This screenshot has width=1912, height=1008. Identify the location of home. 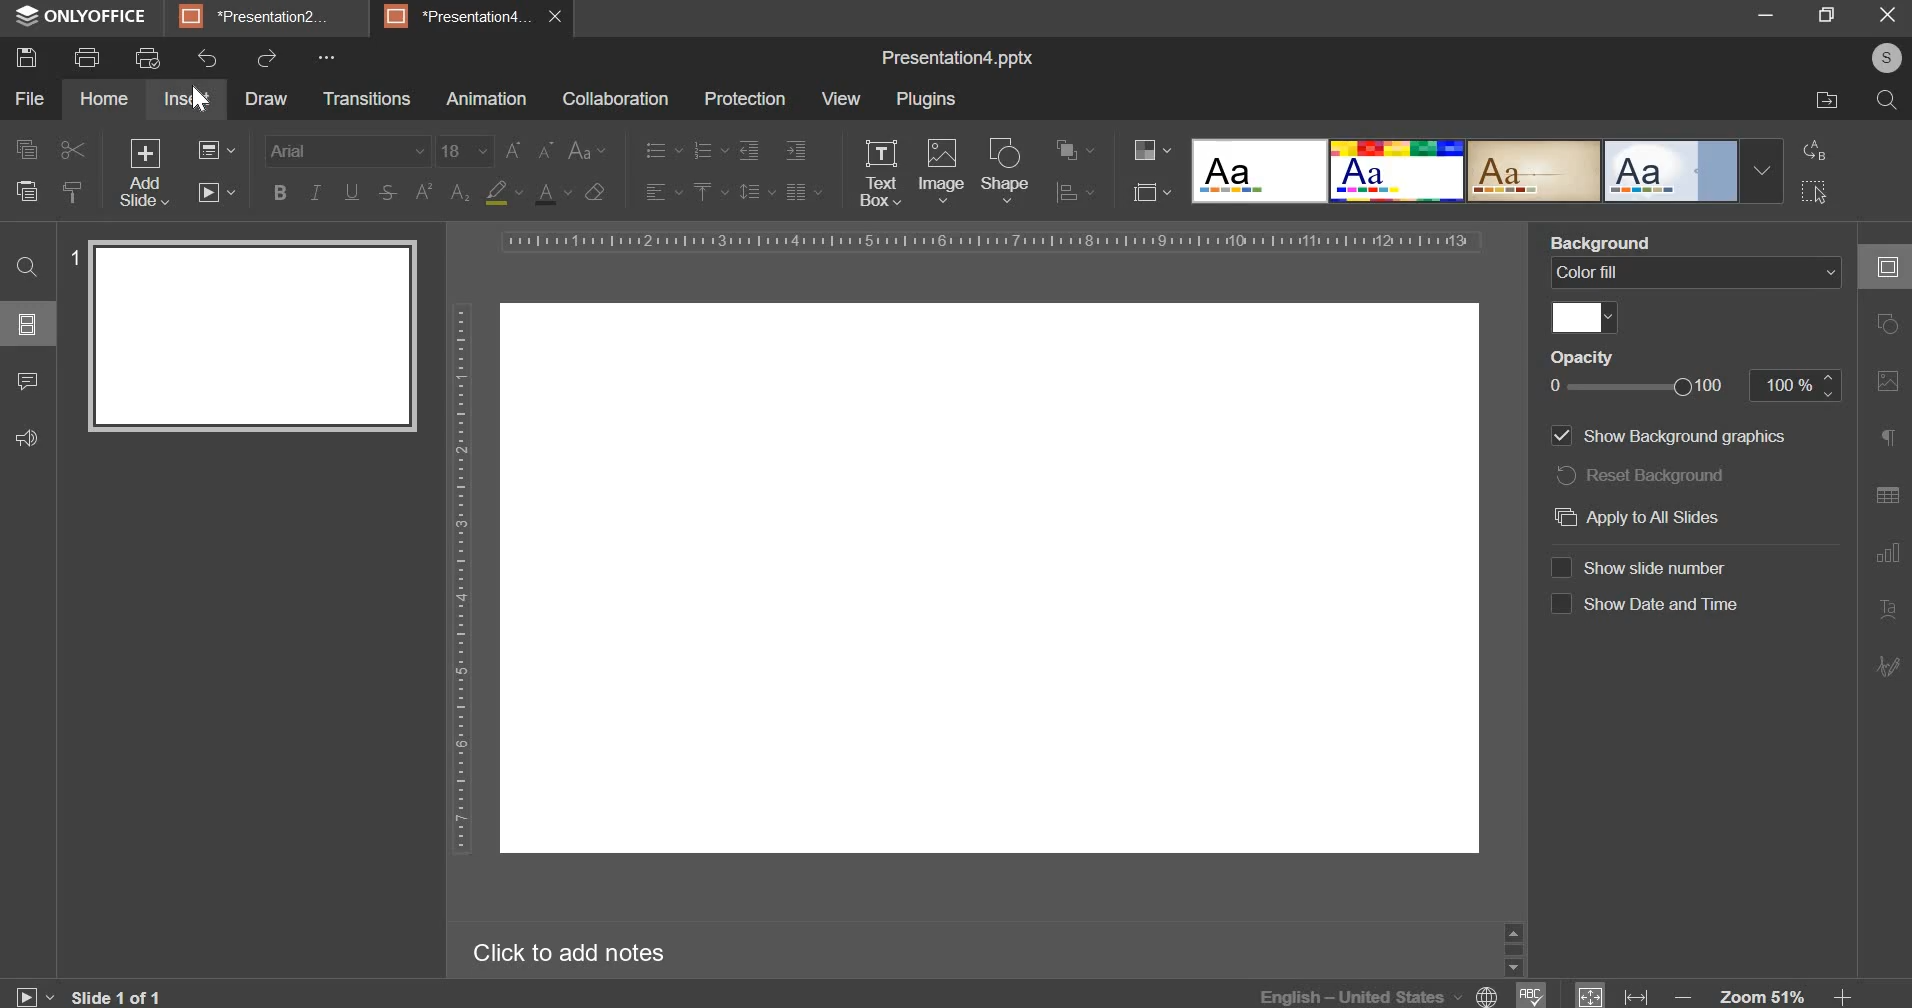
(104, 98).